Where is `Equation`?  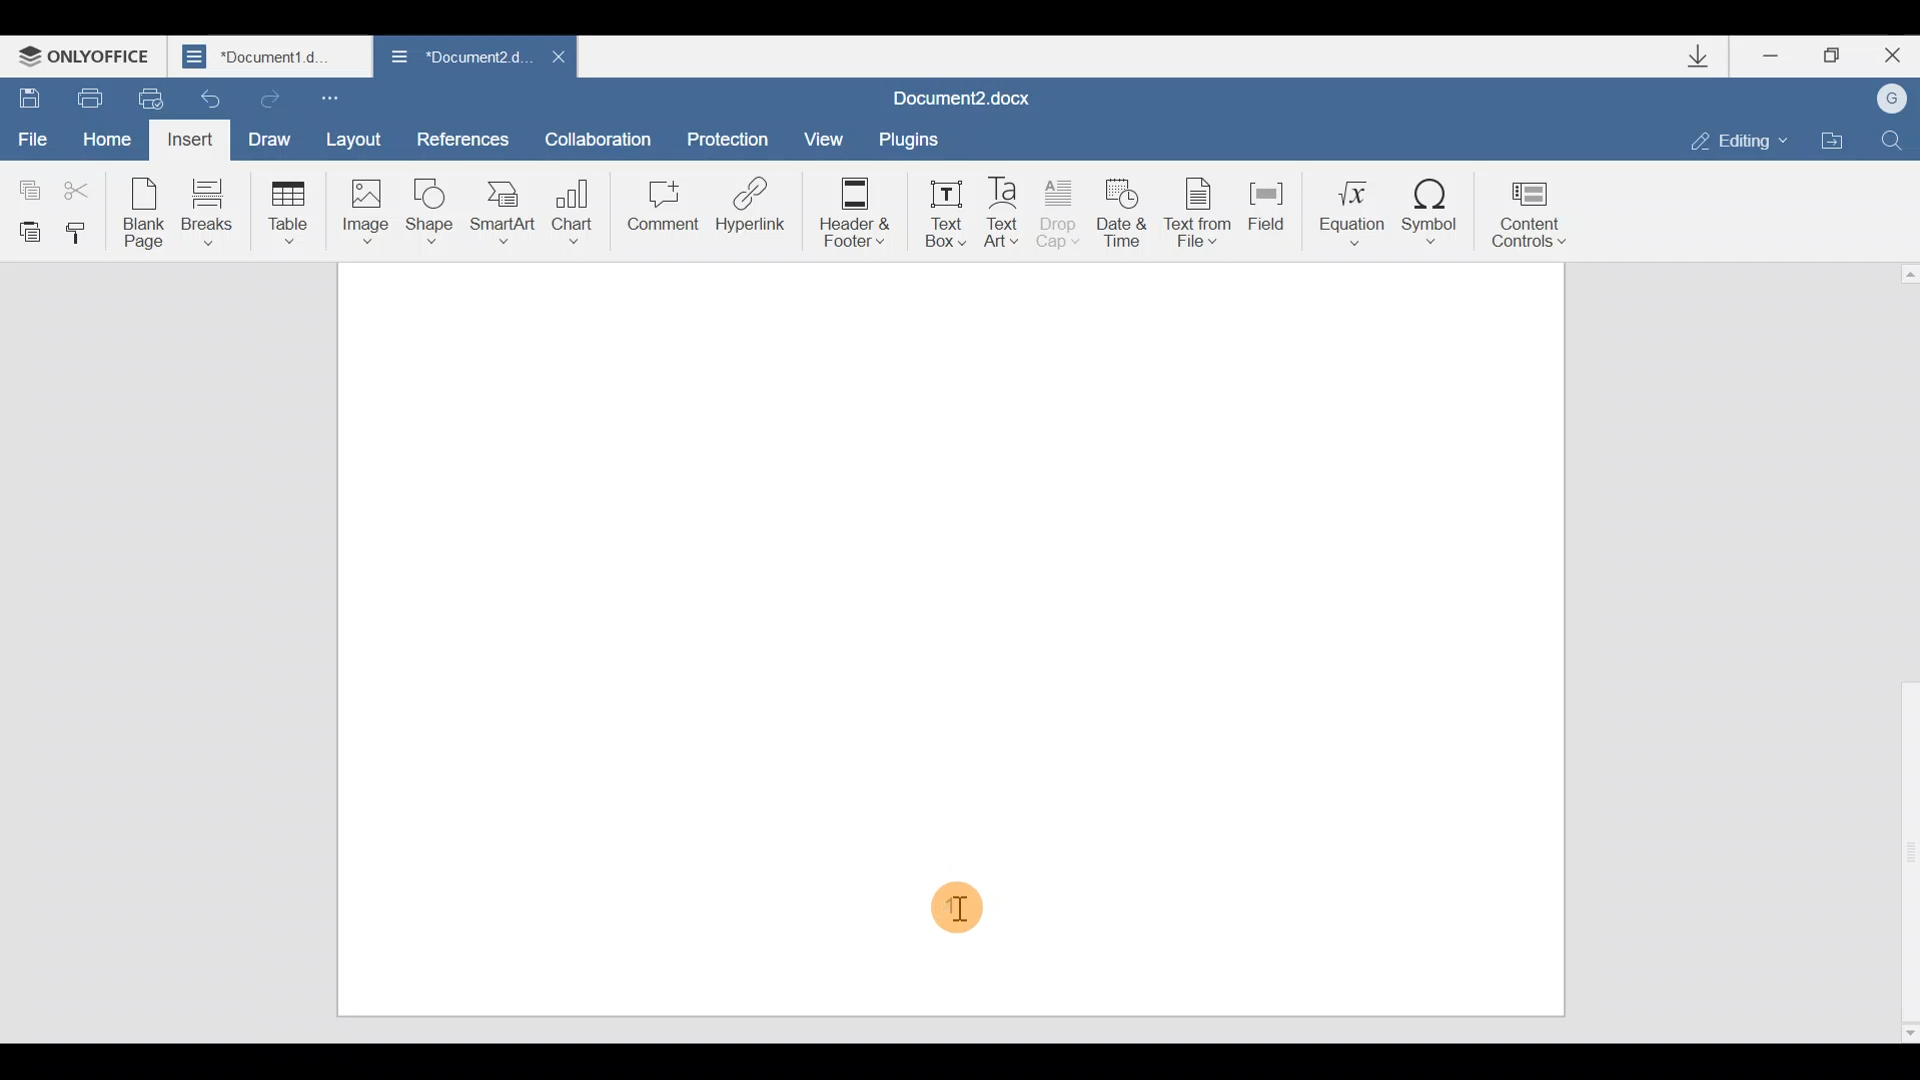 Equation is located at coordinates (1345, 208).